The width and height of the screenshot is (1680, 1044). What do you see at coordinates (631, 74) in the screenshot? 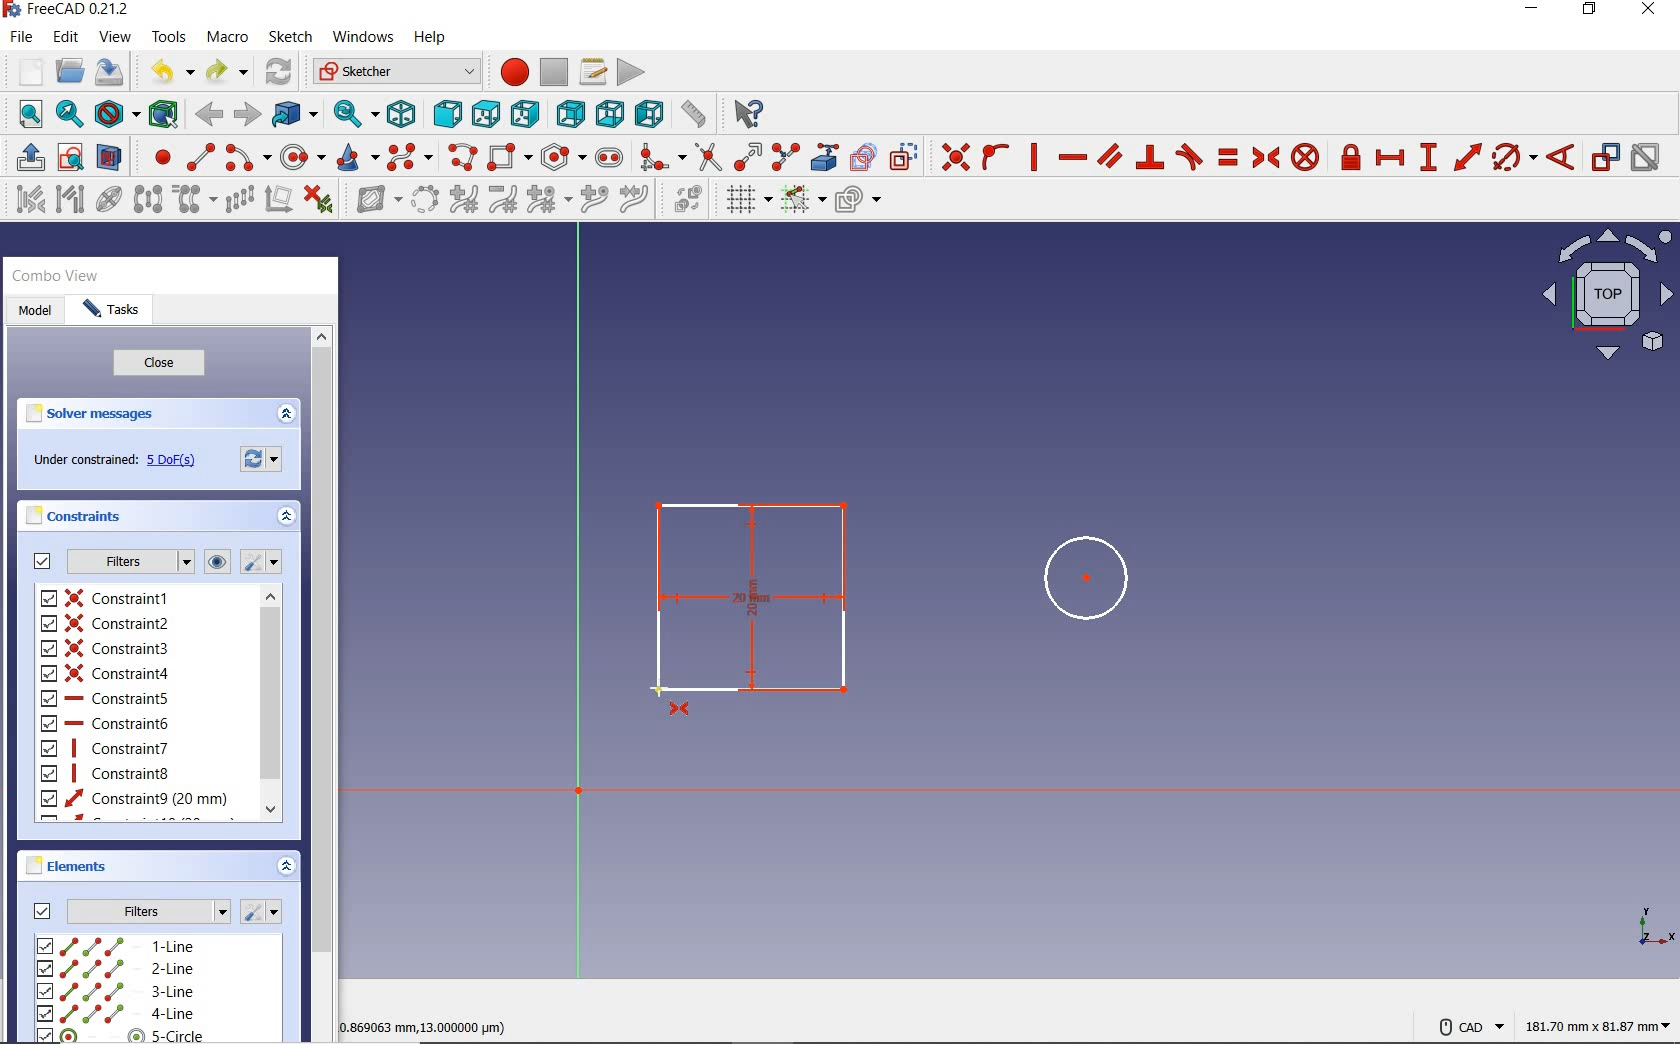
I see `execute macro` at bounding box center [631, 74].